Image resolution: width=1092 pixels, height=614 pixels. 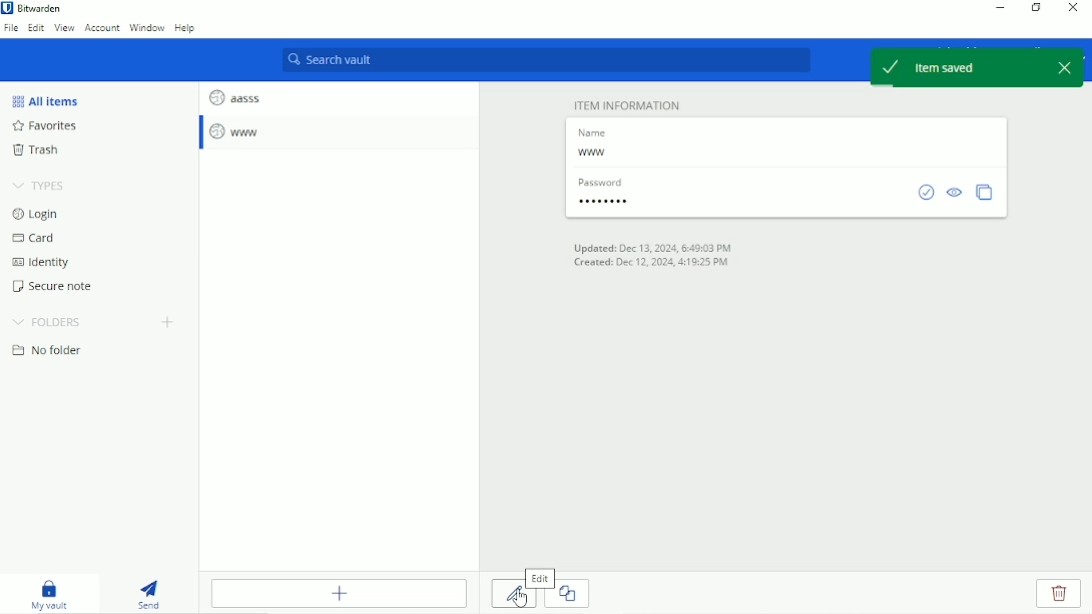 I want to click on Identity, so click(x=40, y=263).